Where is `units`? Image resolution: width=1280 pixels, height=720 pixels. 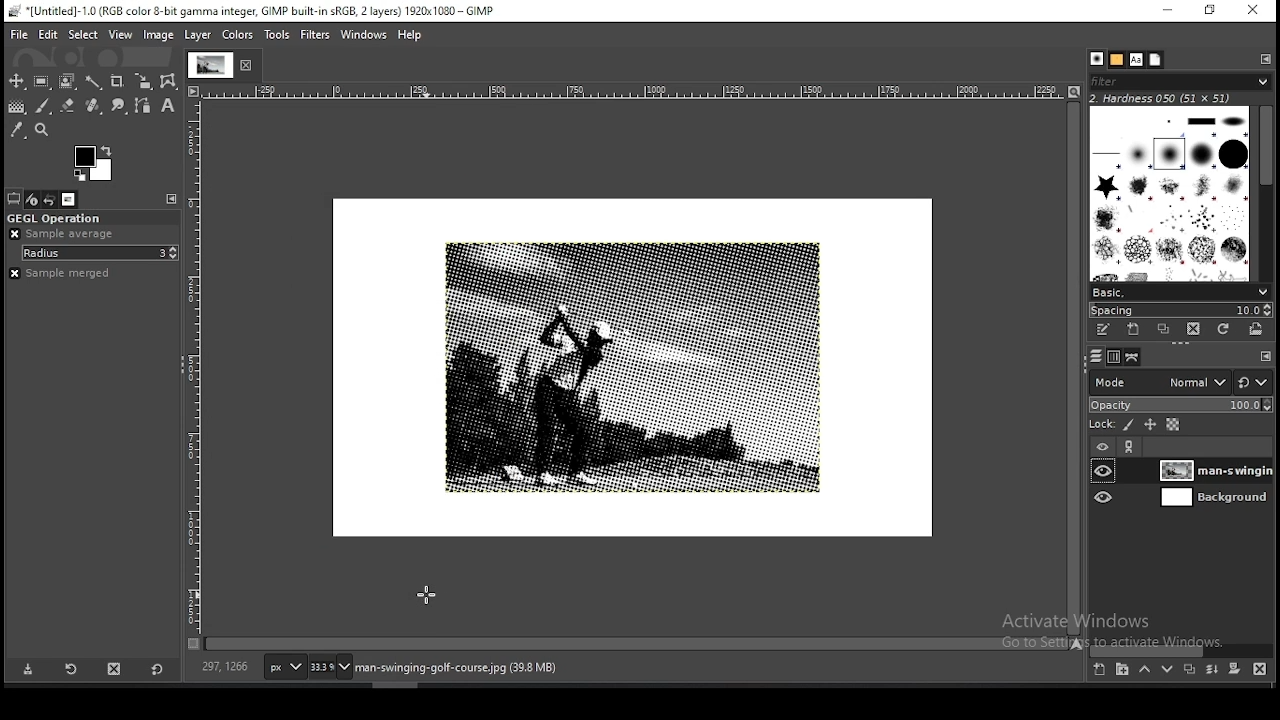
units is located at coordinates (284, 667).